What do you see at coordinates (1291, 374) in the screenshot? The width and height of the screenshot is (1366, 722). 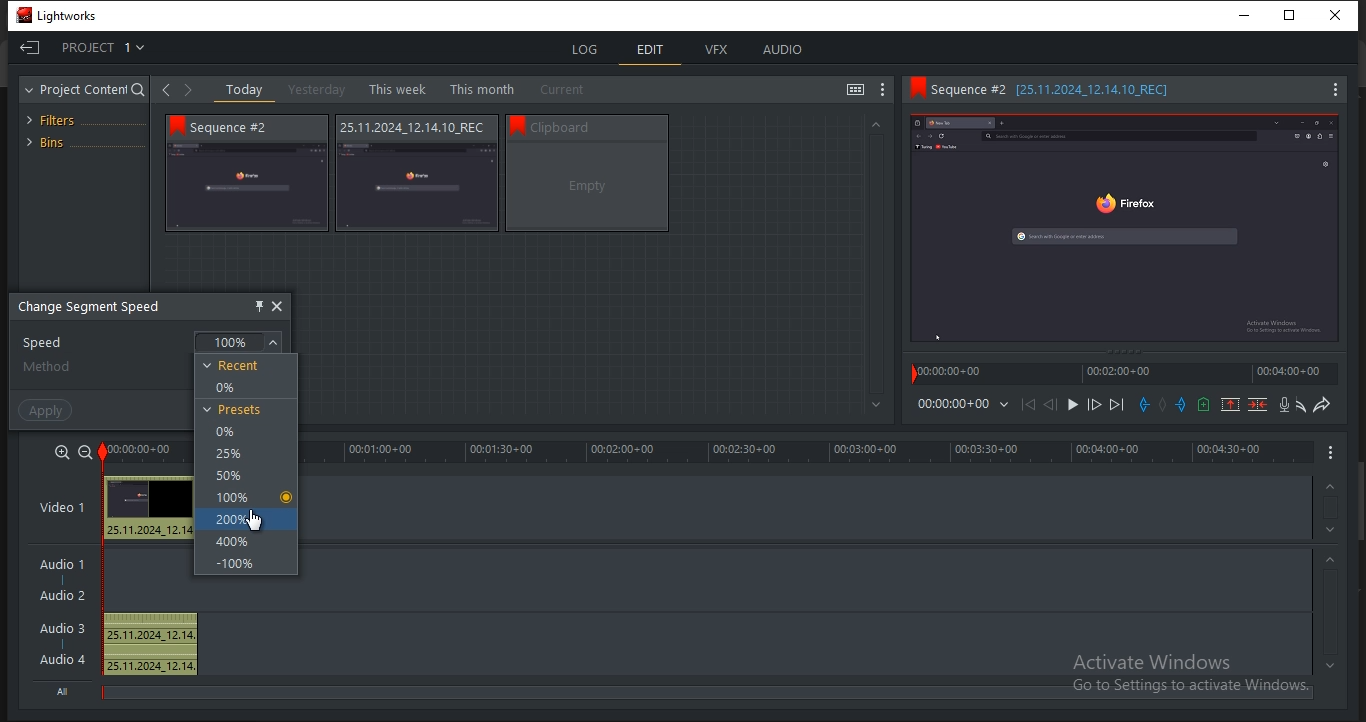 I see `time stamp` at bounding box center [1291, 374].